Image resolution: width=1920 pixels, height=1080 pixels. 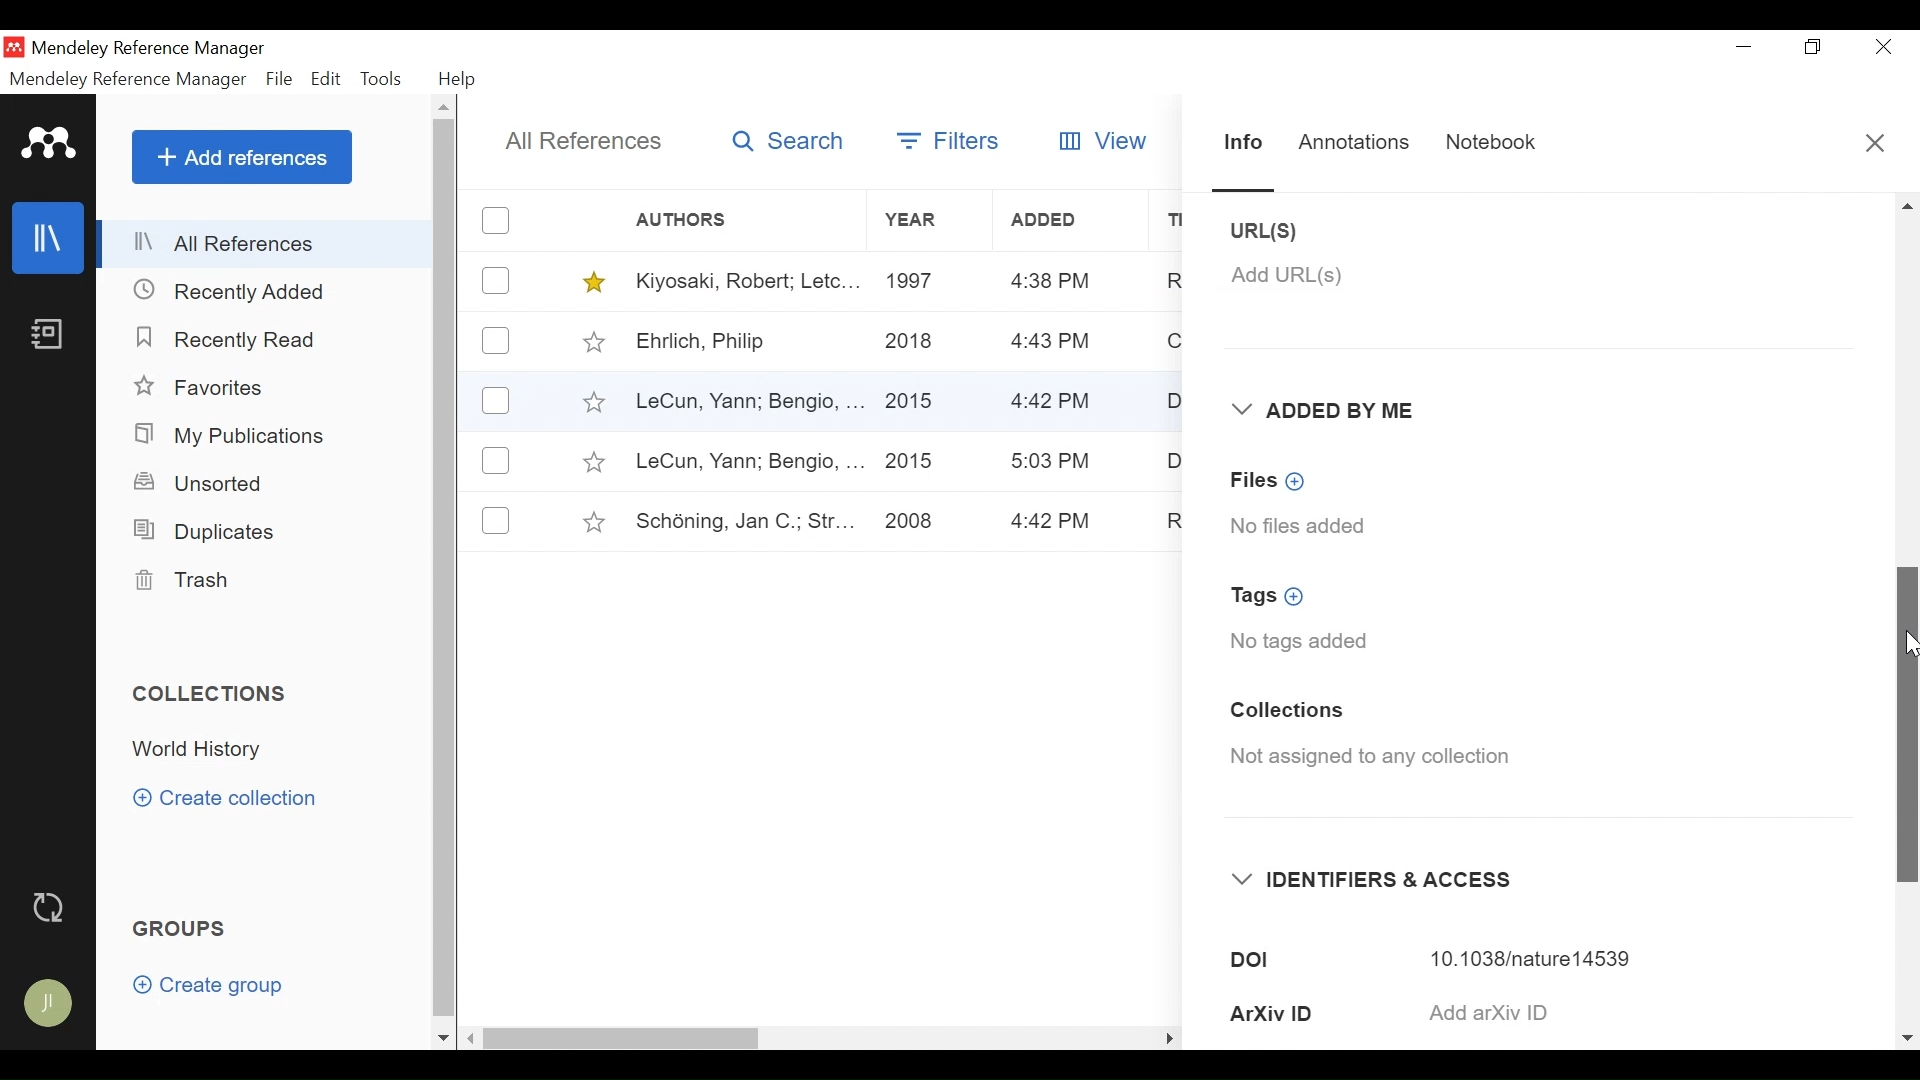 I want to click on Scroll Right, so click(x=1907, y=1038).